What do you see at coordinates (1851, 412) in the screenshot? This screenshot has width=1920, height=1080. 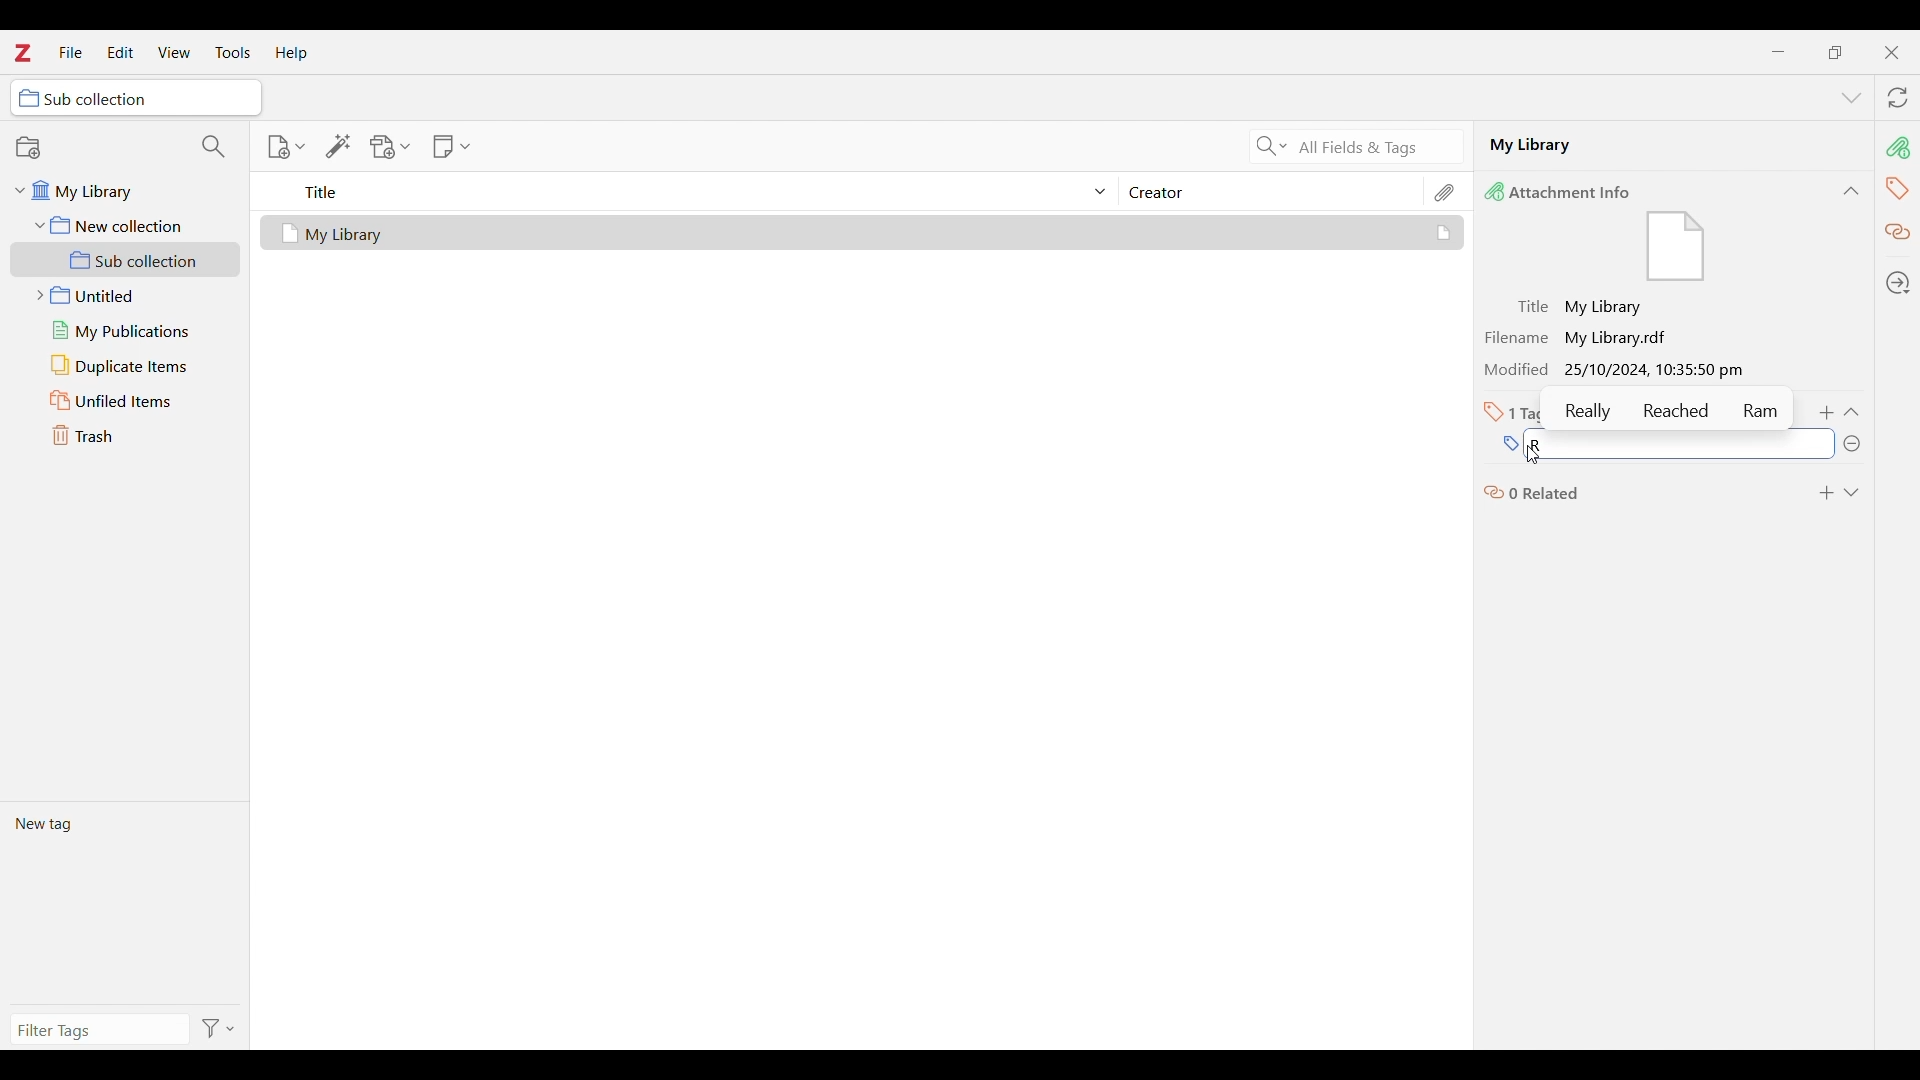 I see `Collapse` at bounding box center [1851, 412].